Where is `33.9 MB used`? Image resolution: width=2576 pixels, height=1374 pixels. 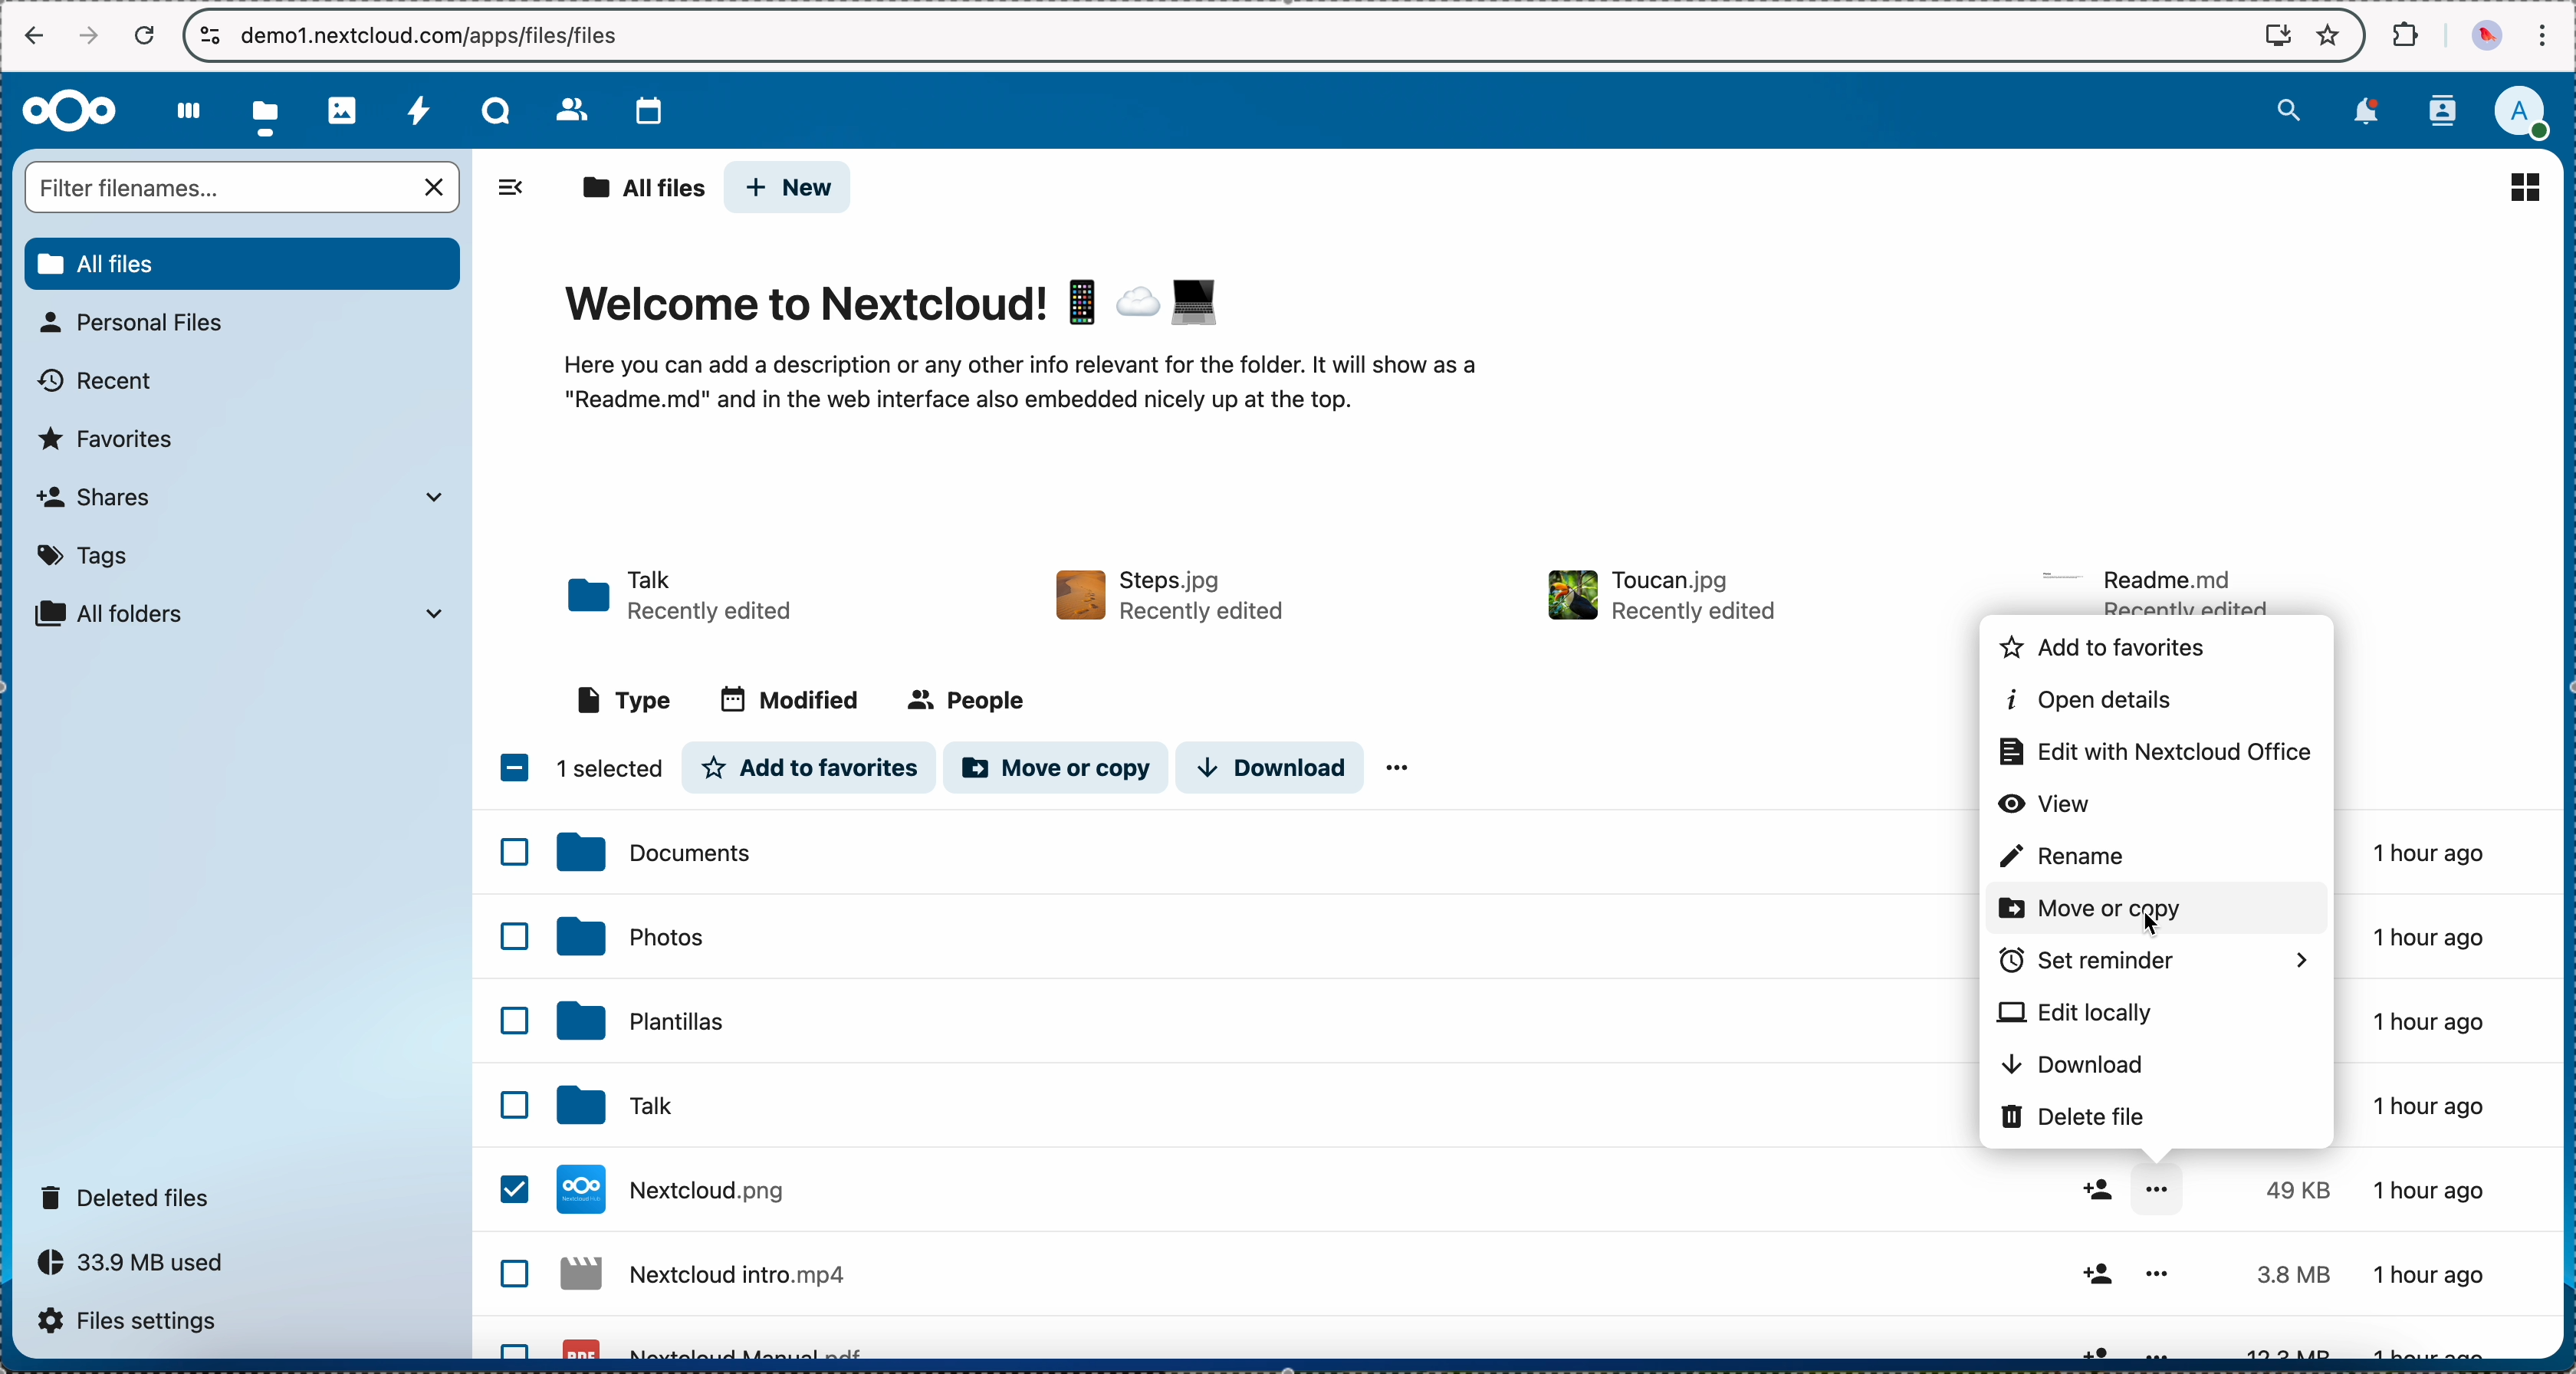 33.9 MB used is located at coordinates (138, 1262).